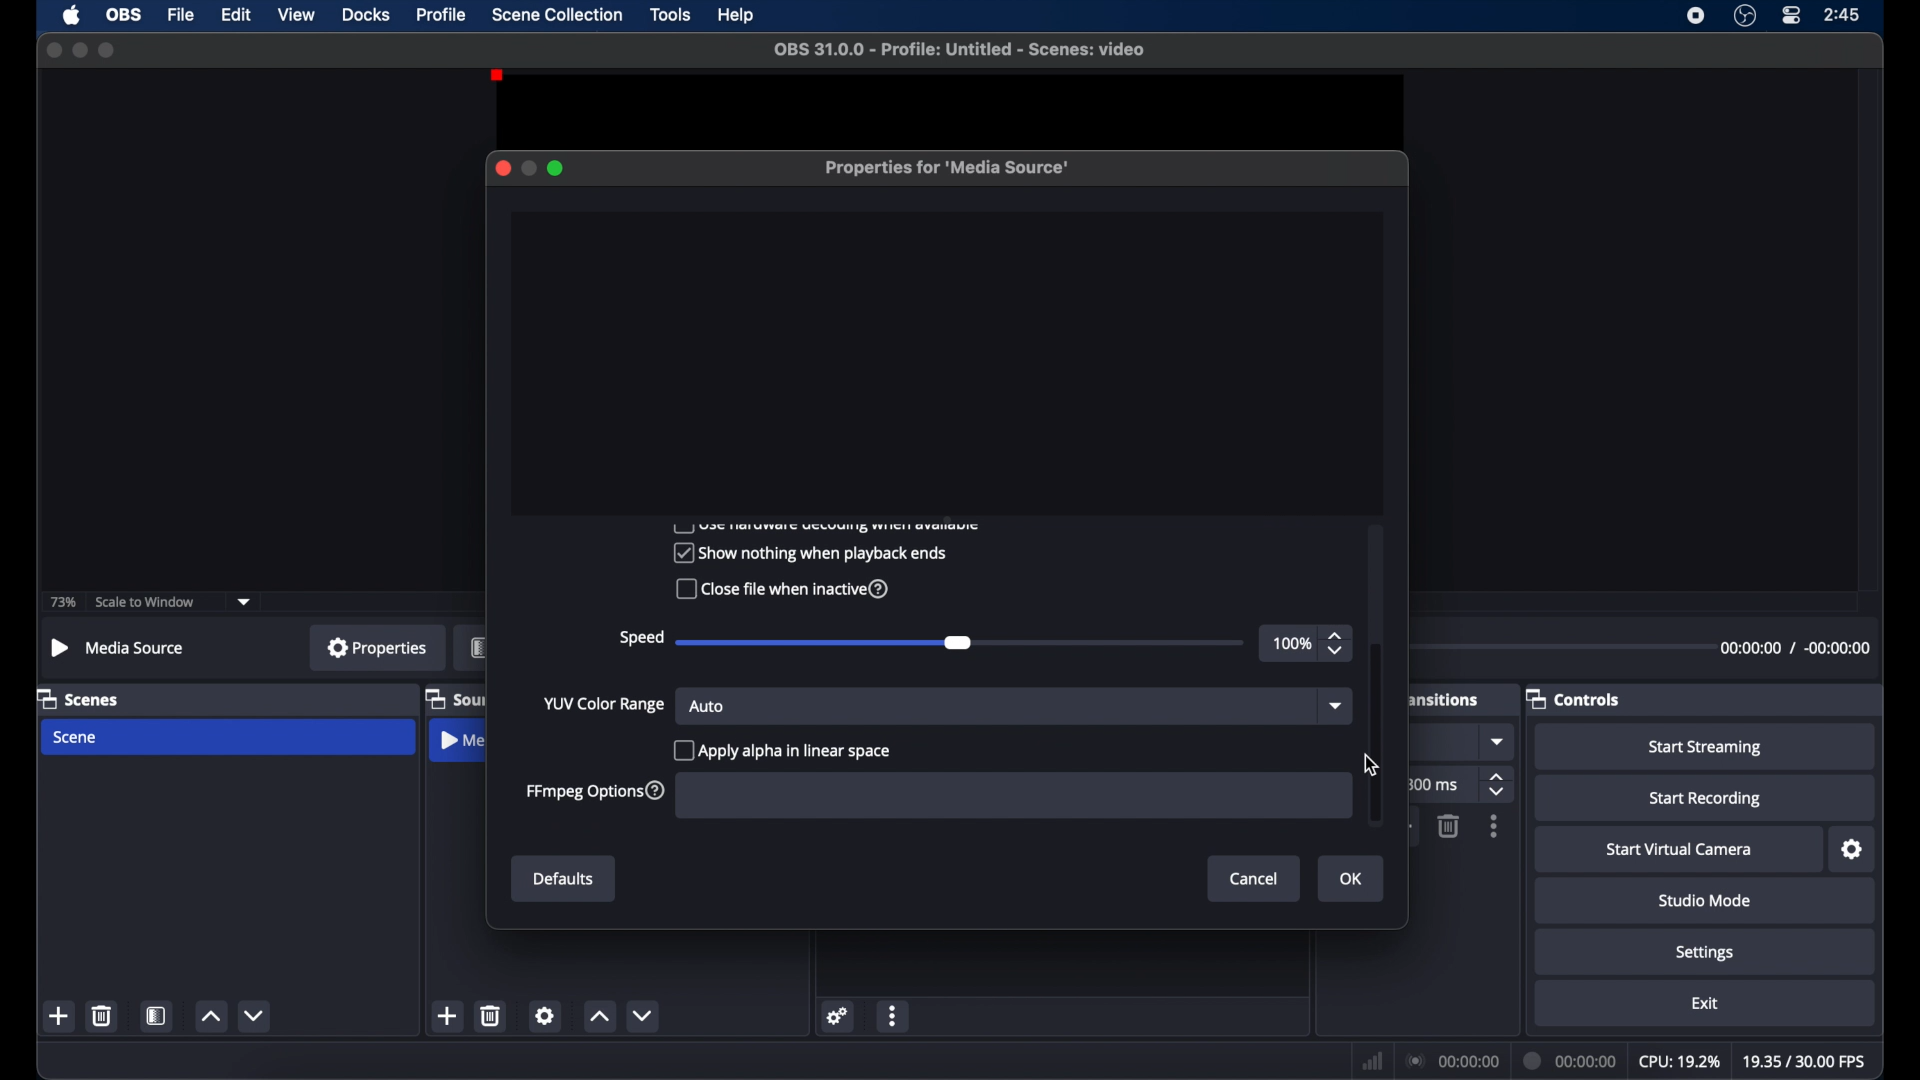 This screenshot has width=1920, height=1080. I want to click on media source, so click(116, 647).